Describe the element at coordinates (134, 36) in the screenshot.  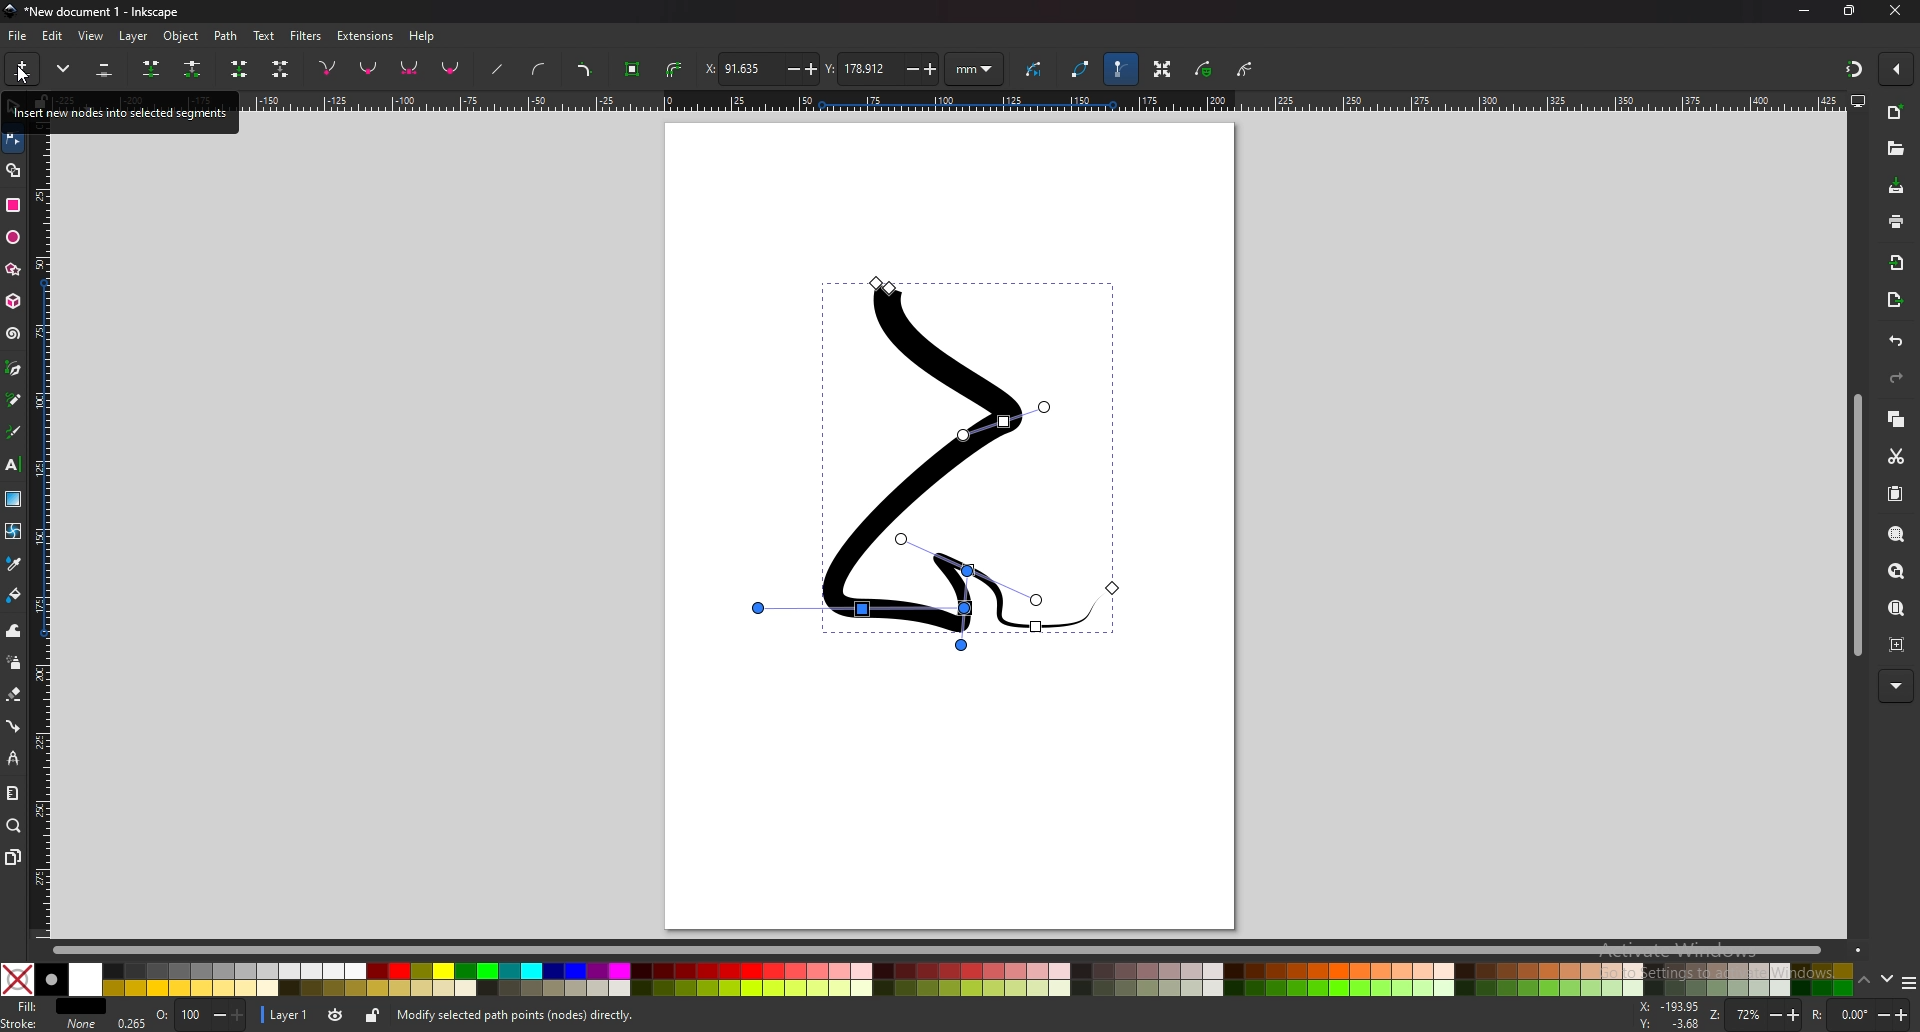
I see `layer` at that location.